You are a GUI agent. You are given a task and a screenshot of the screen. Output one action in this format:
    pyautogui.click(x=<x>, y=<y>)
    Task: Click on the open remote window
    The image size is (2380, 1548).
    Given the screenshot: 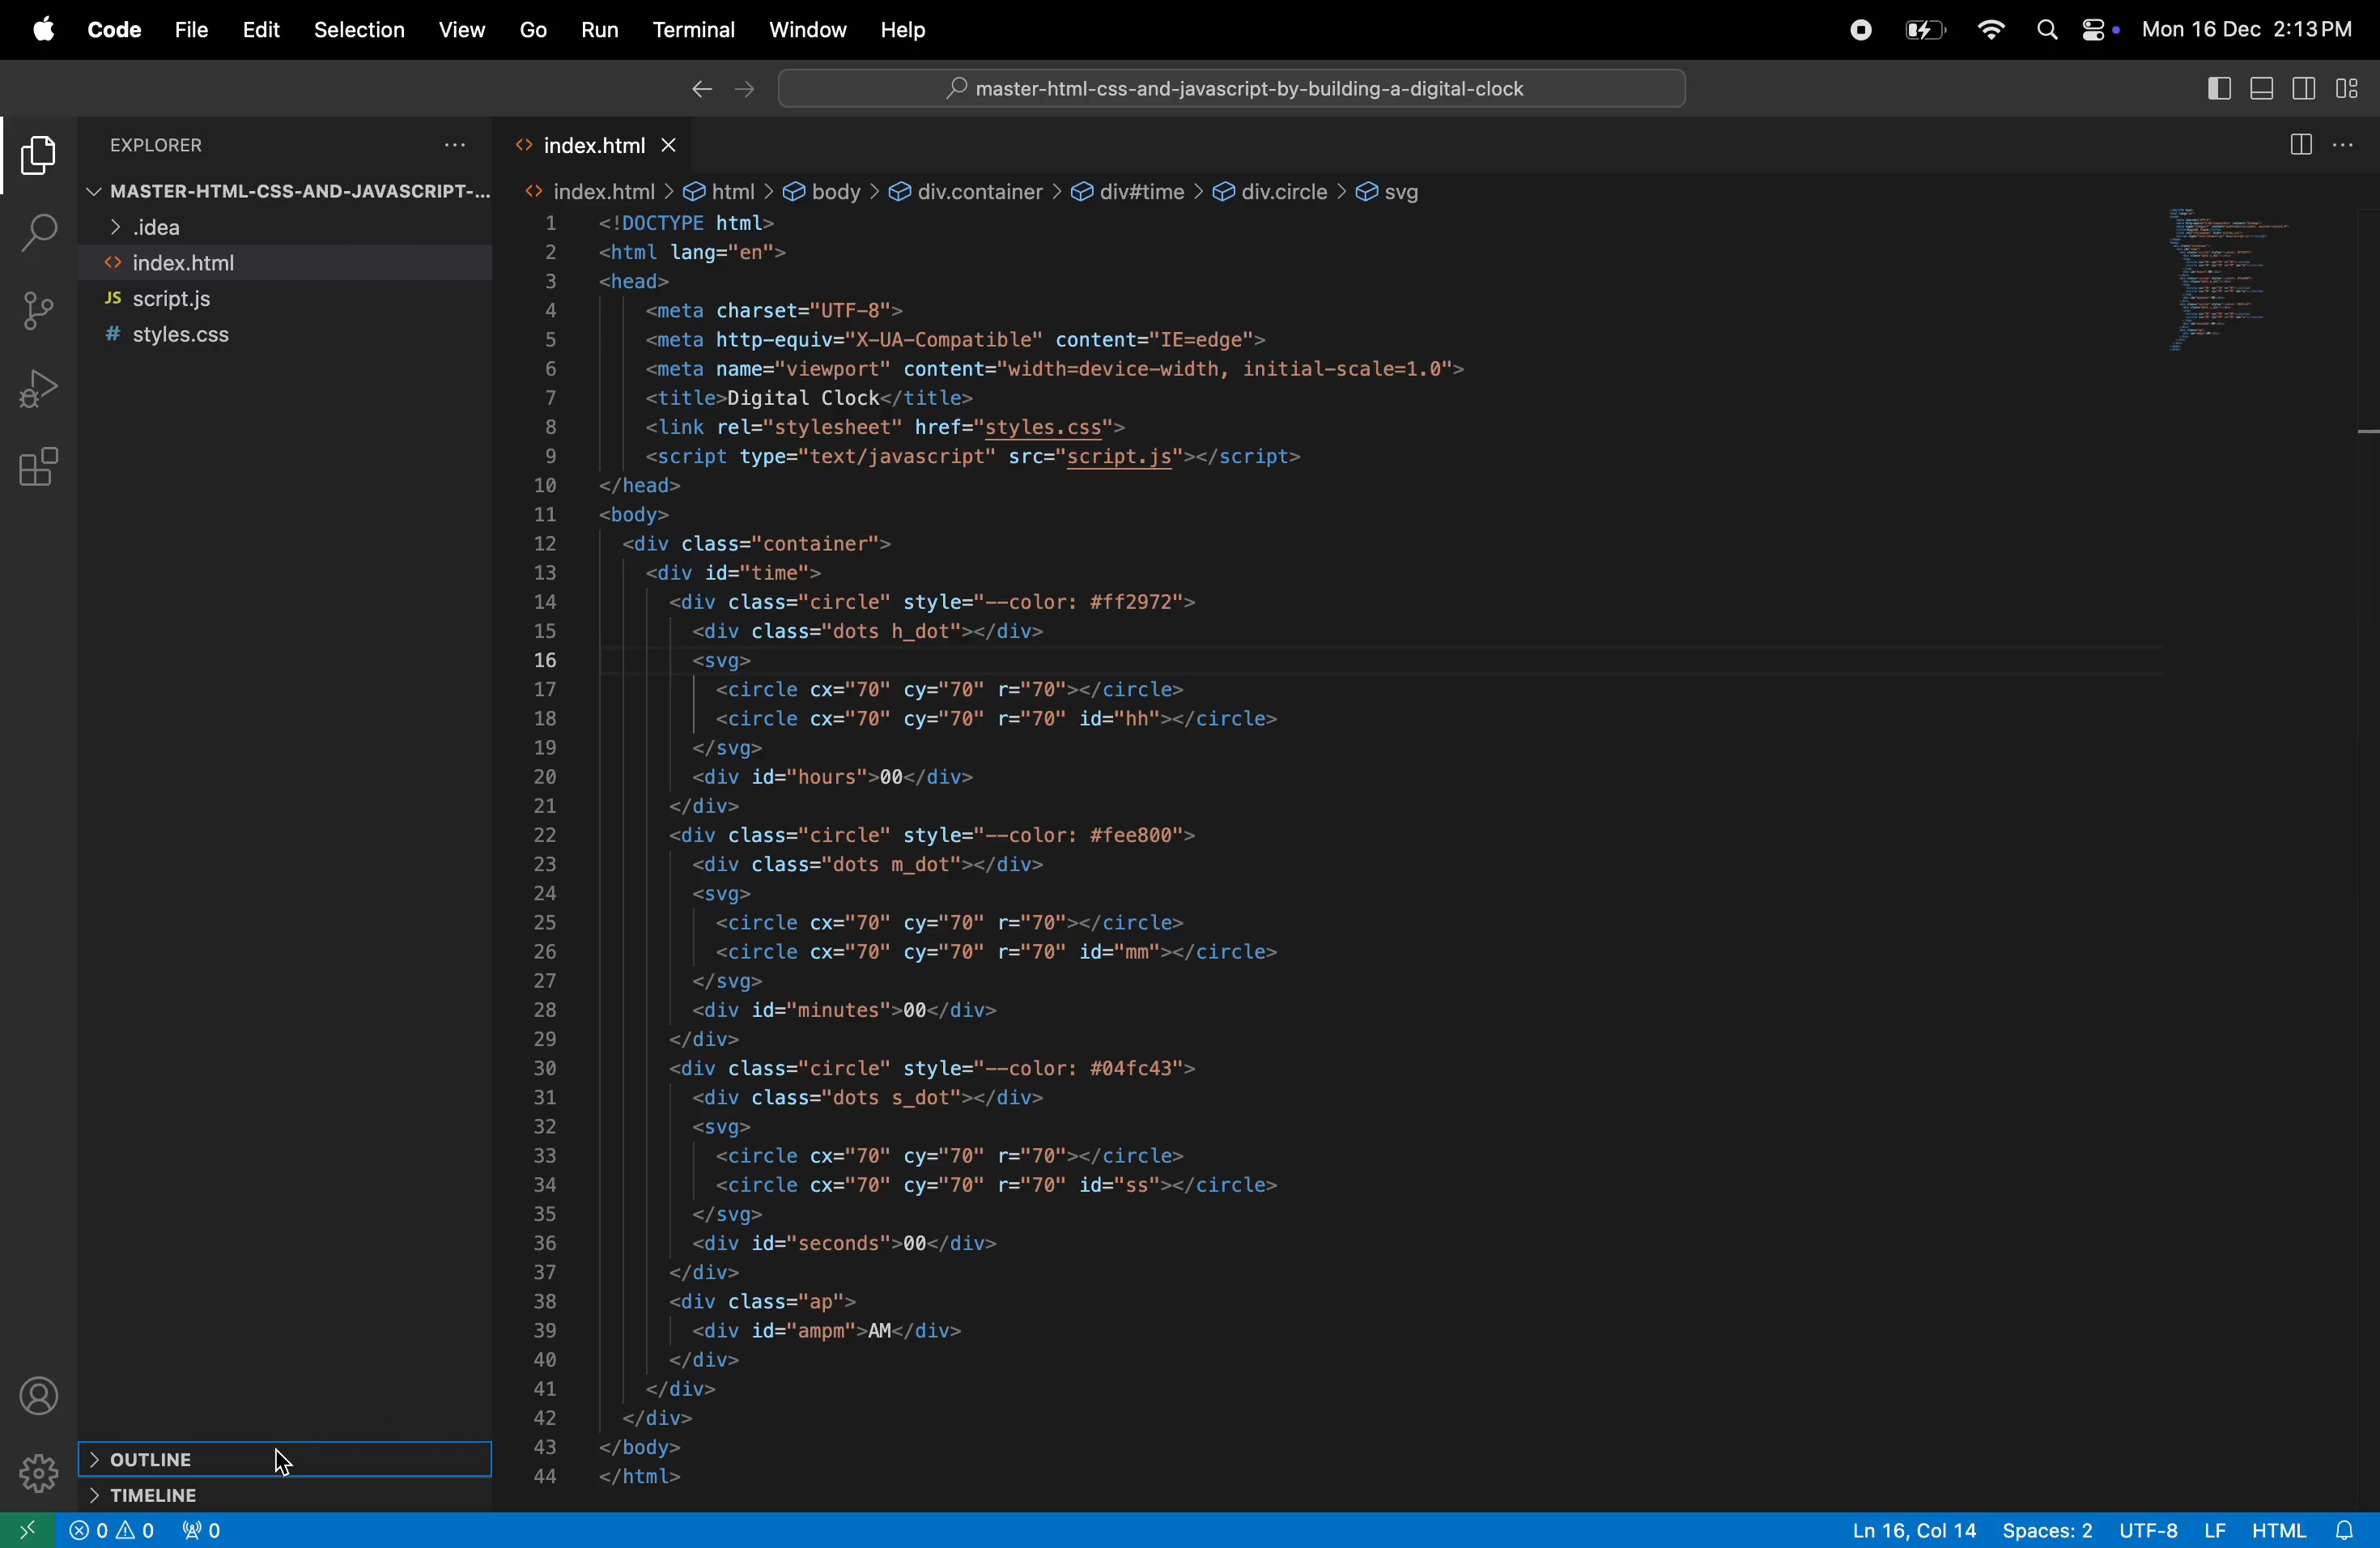 What is the action you would take?
    pyautogui.click(x=30, y=1530)
    